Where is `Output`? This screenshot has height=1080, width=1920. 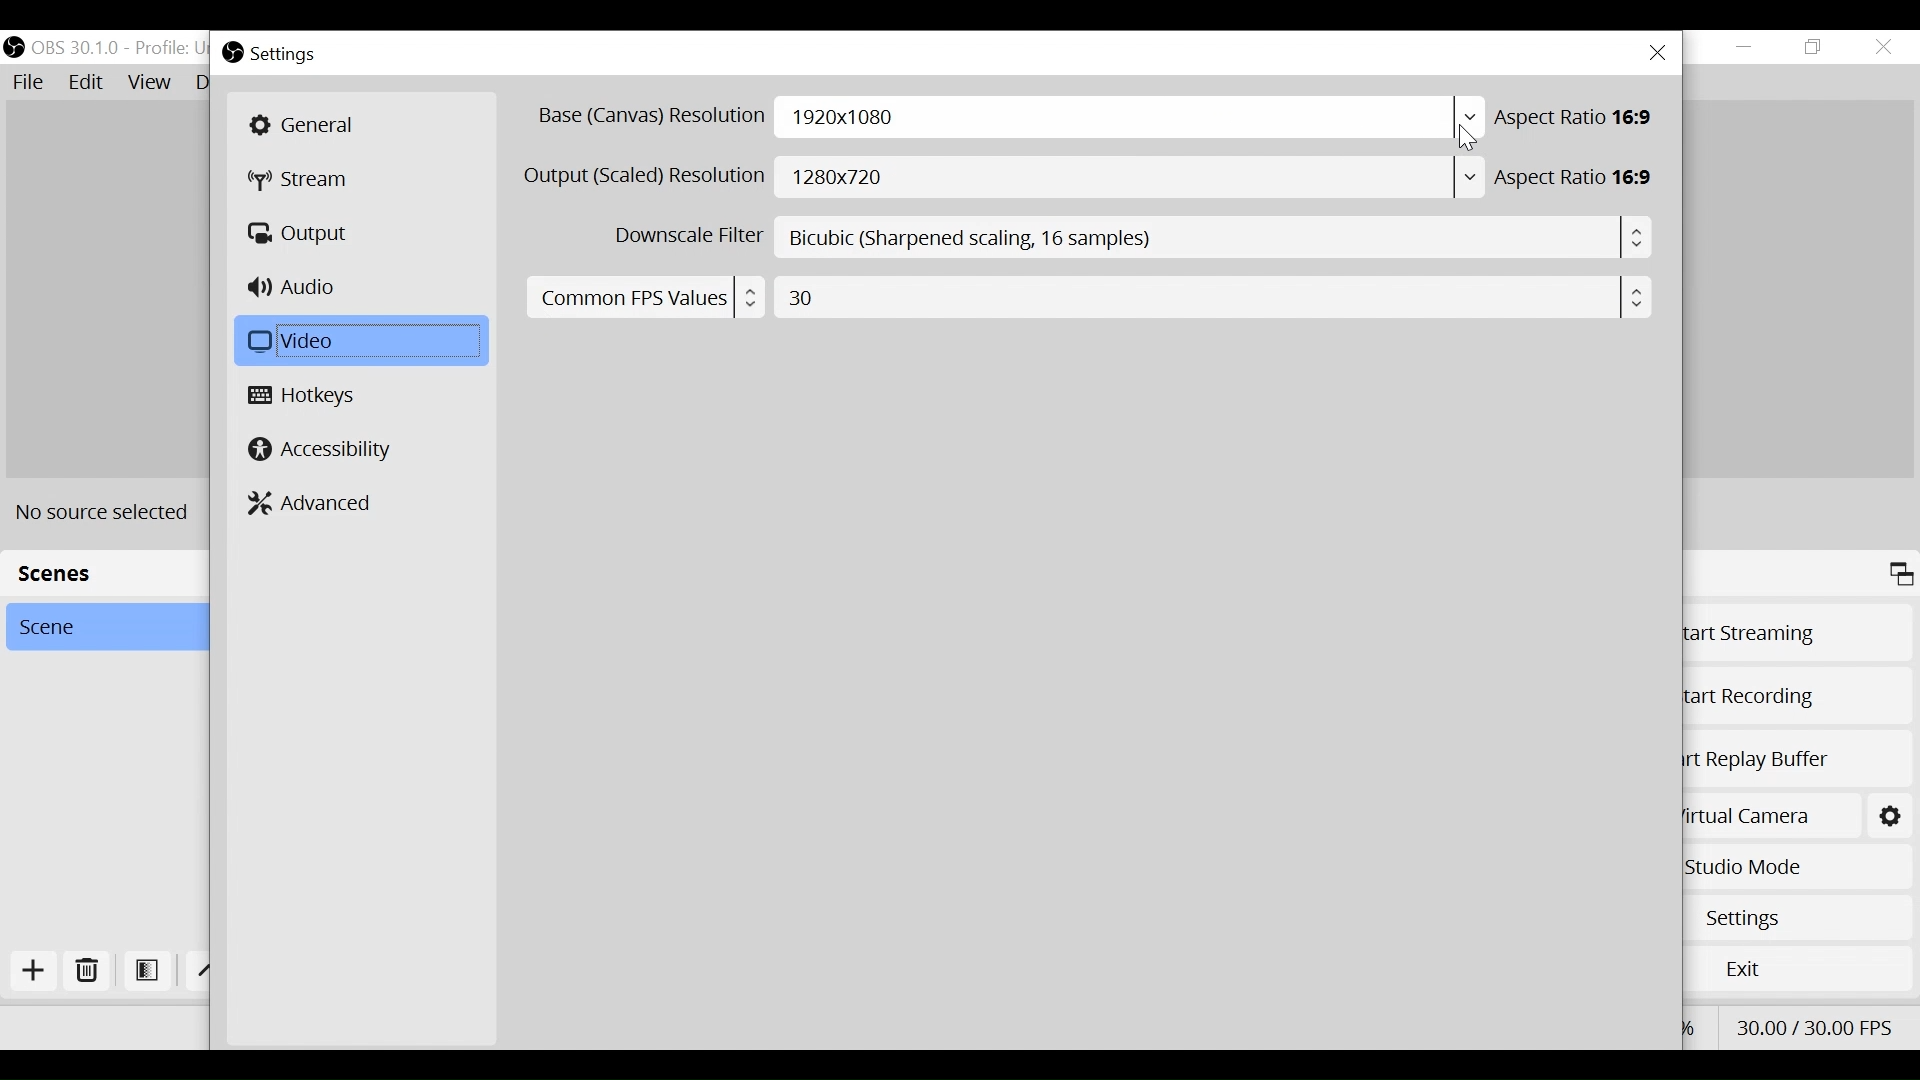
Output is located at coordinates (302, 234).